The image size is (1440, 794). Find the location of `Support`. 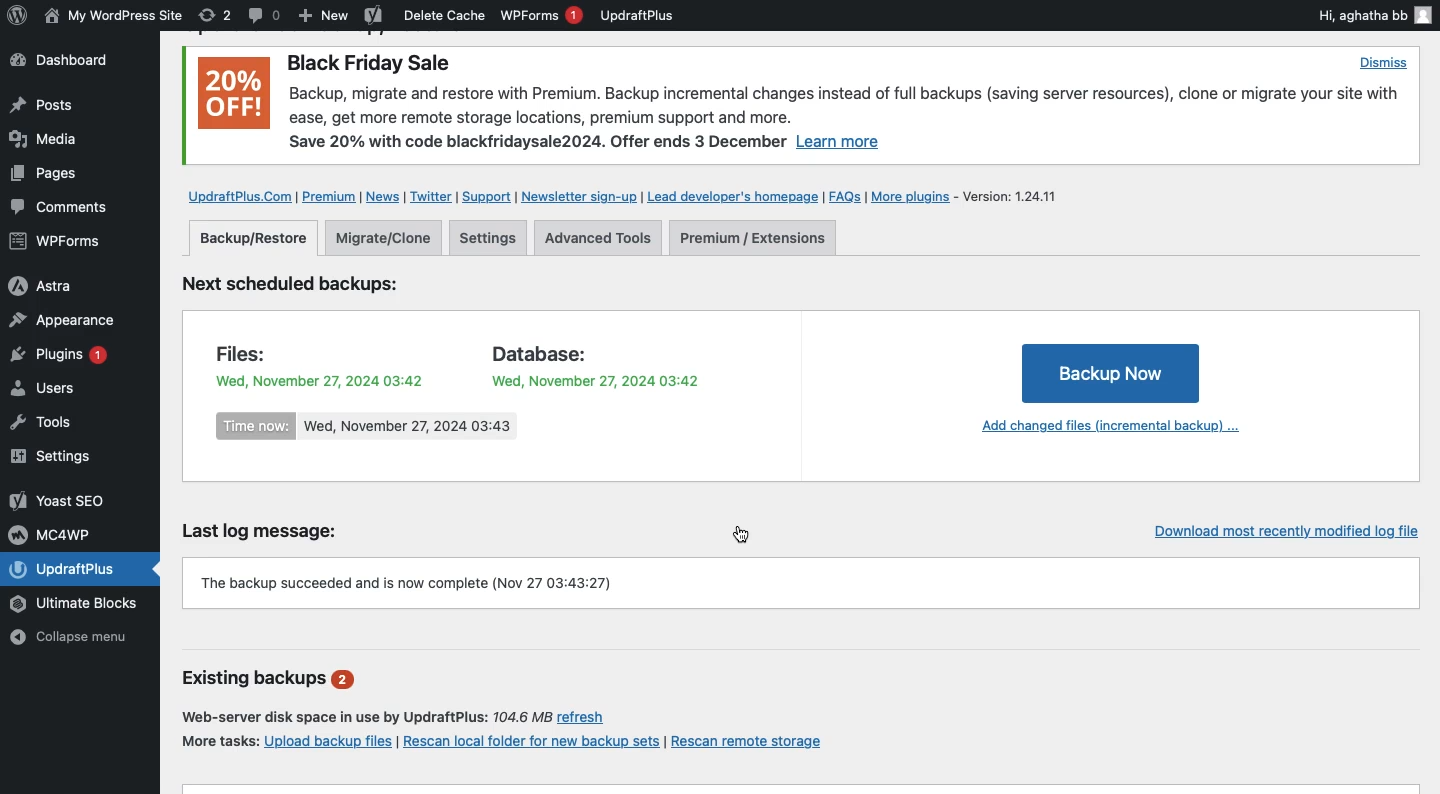

Support is located at coordinates (487, 198).